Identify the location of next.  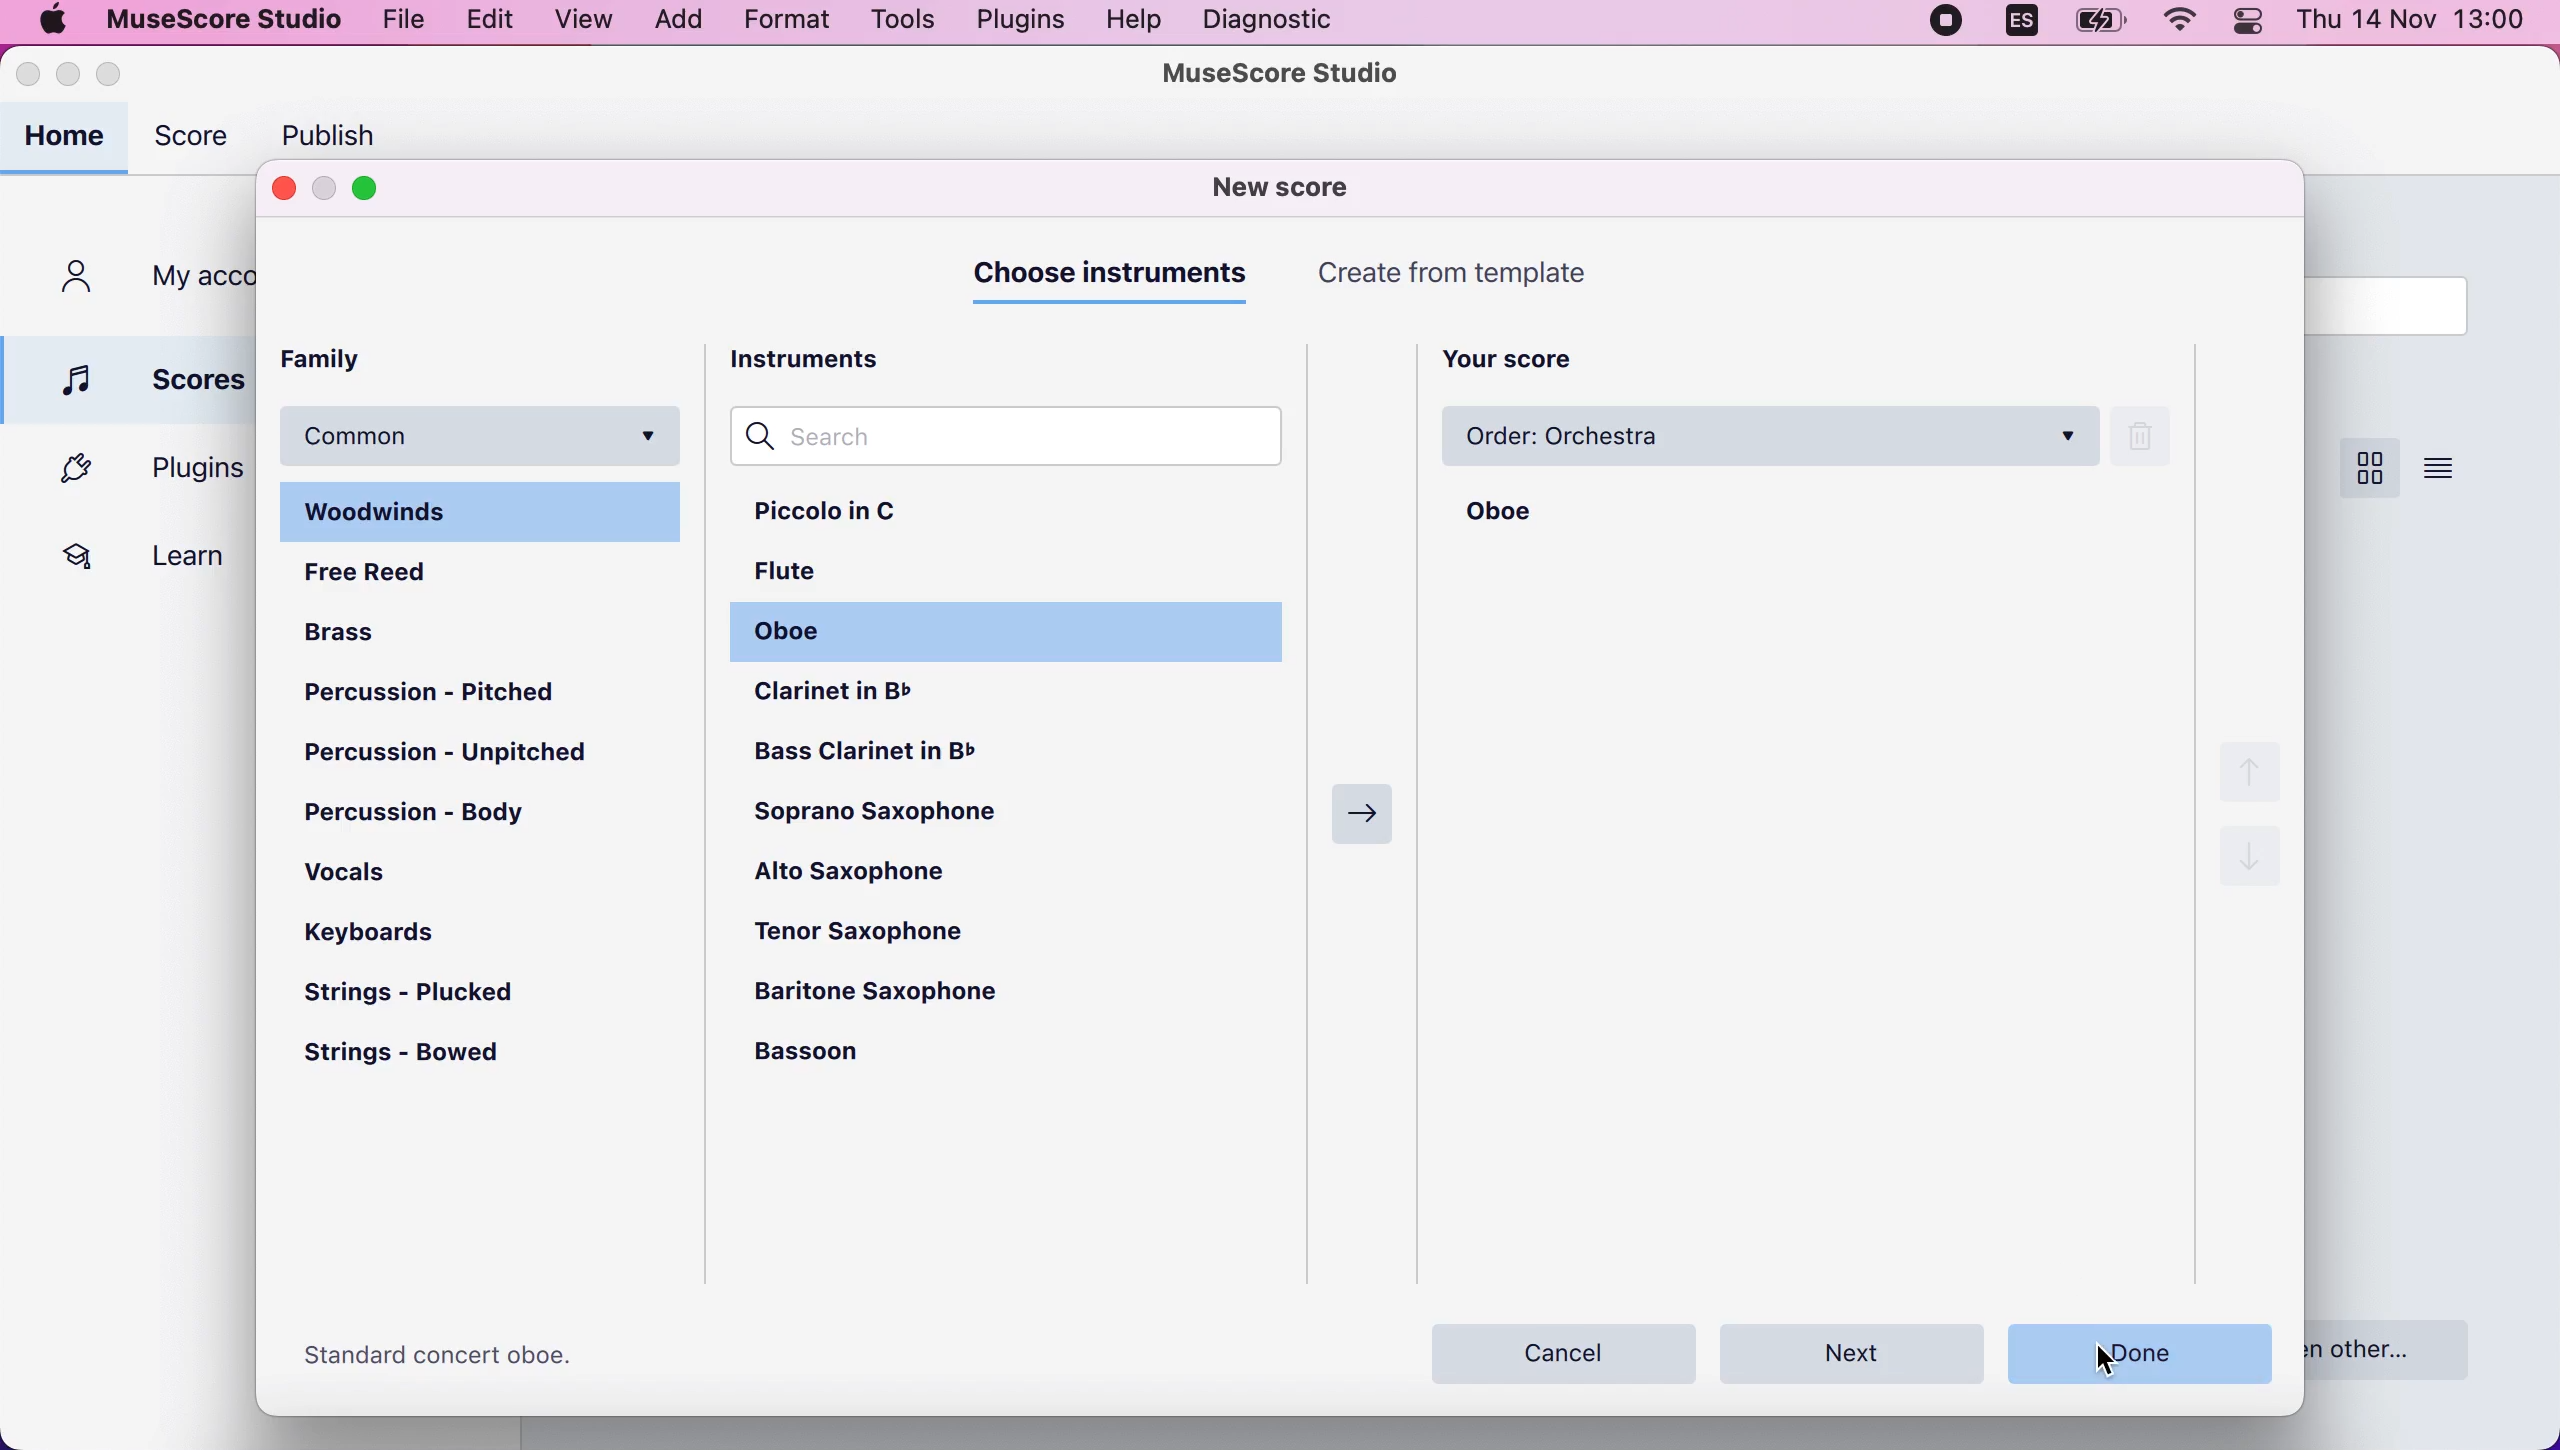
(1364, 815).